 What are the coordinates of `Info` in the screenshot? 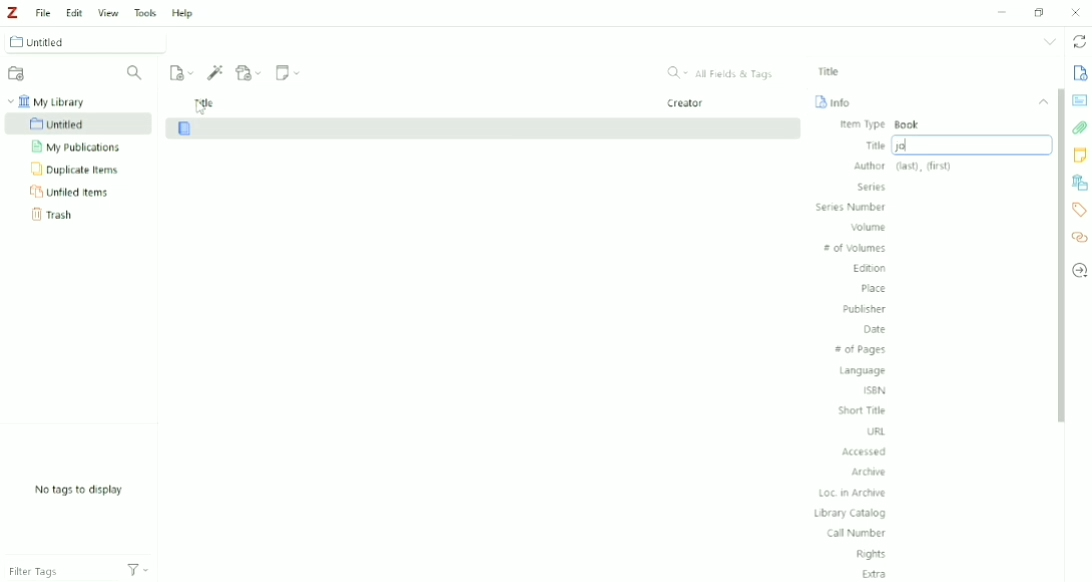 It's located at (1080, 73).